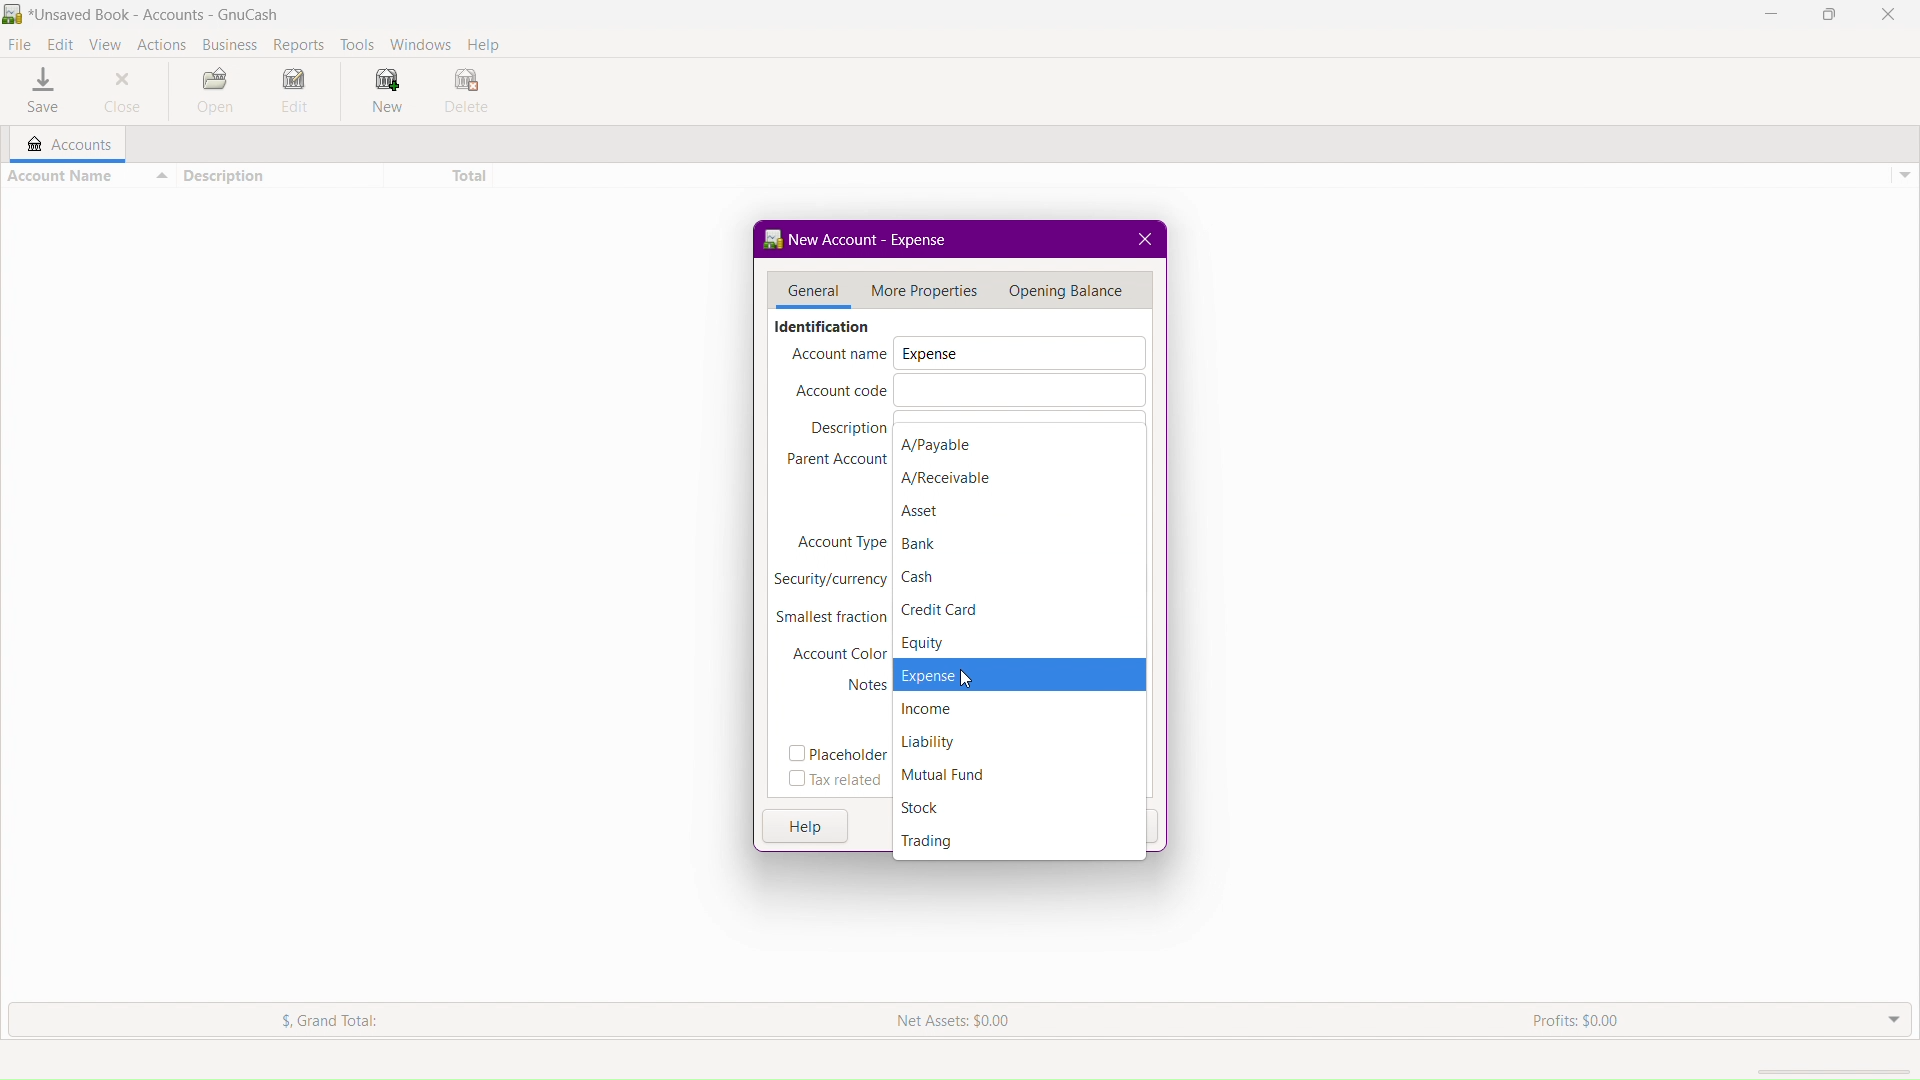 The width and height of the screenshot is (1920, 1080). What do you see at coordinates (831, 618) in the screenshot?
I see `Smallest fraction` at bounding box center [831, 618].